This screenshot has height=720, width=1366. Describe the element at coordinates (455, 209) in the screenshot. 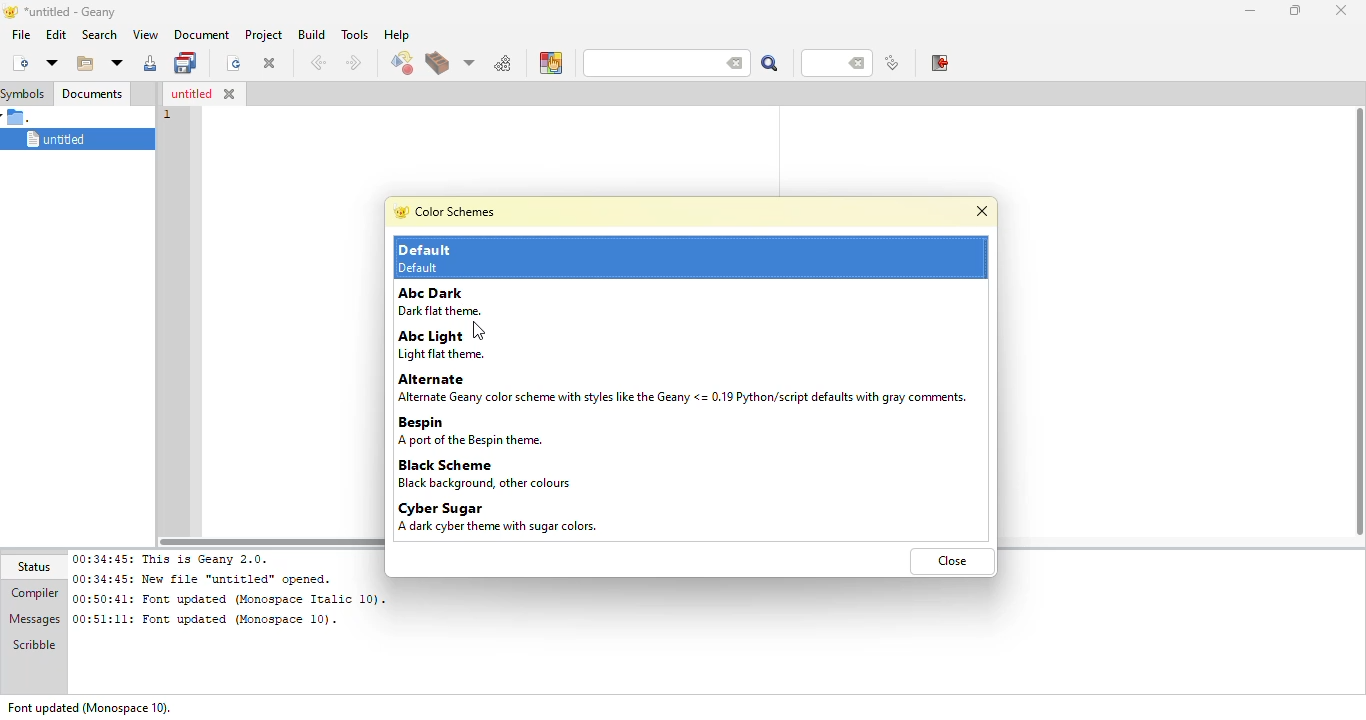

I see `color schemes` at that location.